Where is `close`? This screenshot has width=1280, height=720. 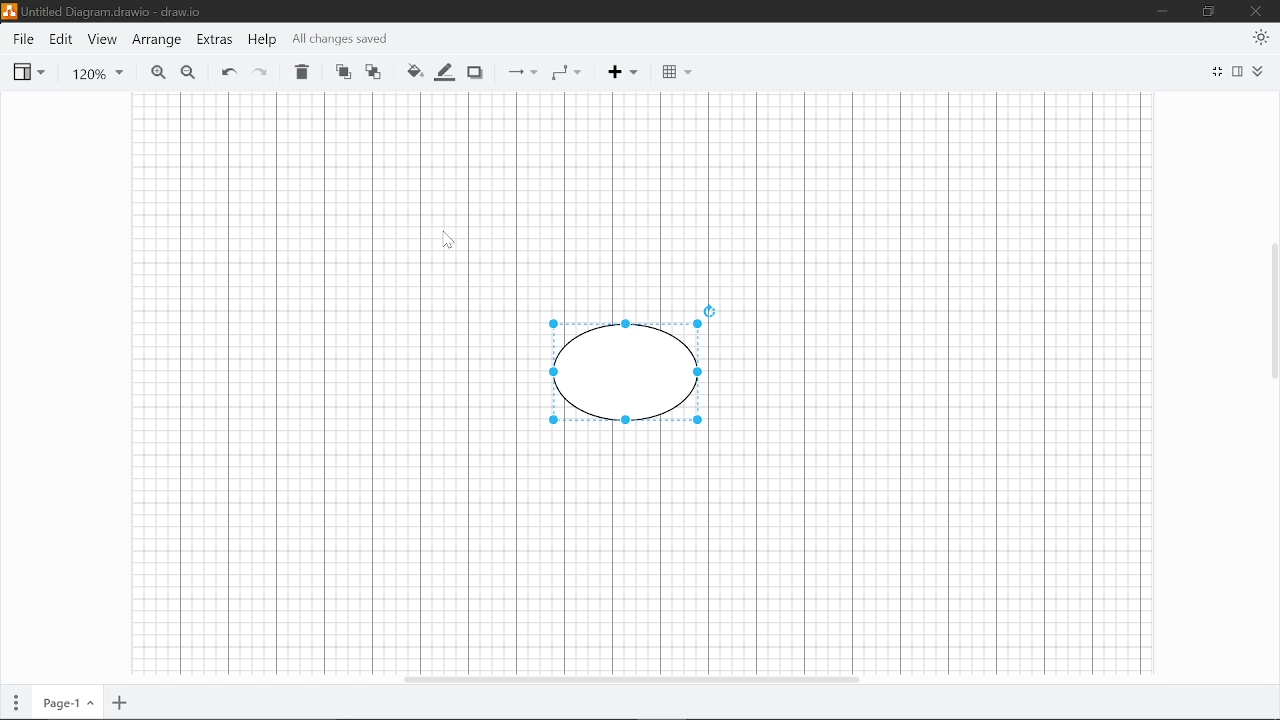
close is located at coordinates (1258, 11).